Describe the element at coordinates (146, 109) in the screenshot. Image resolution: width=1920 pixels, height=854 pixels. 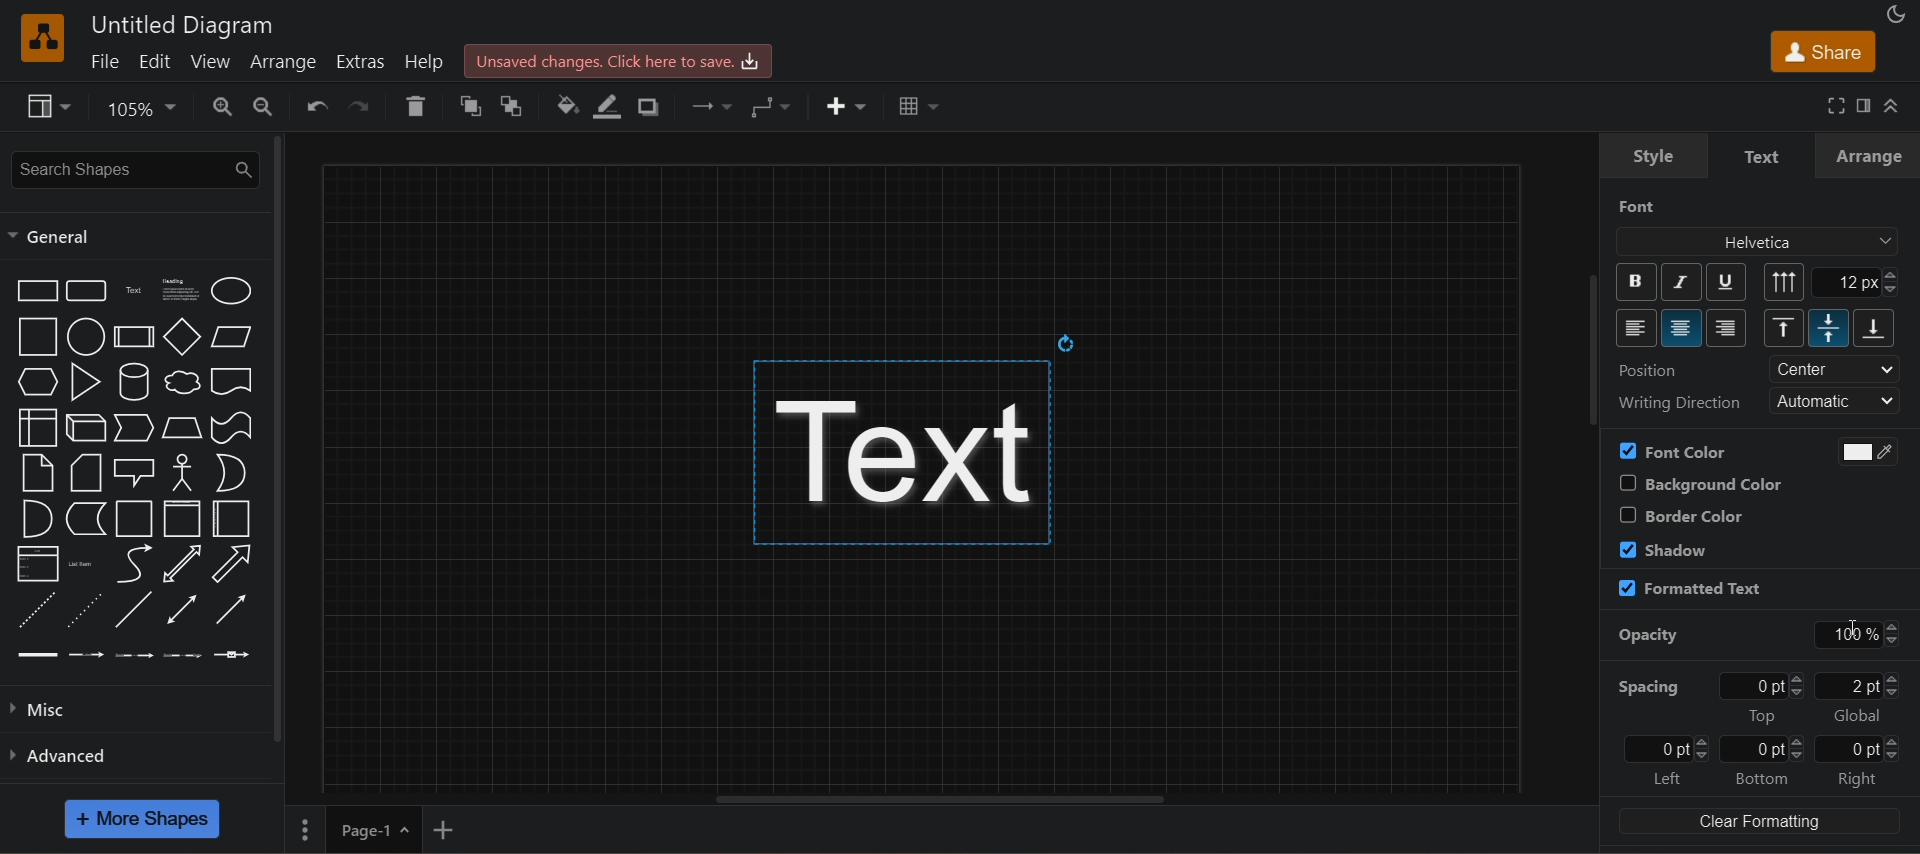
I see `zoom` at that location.